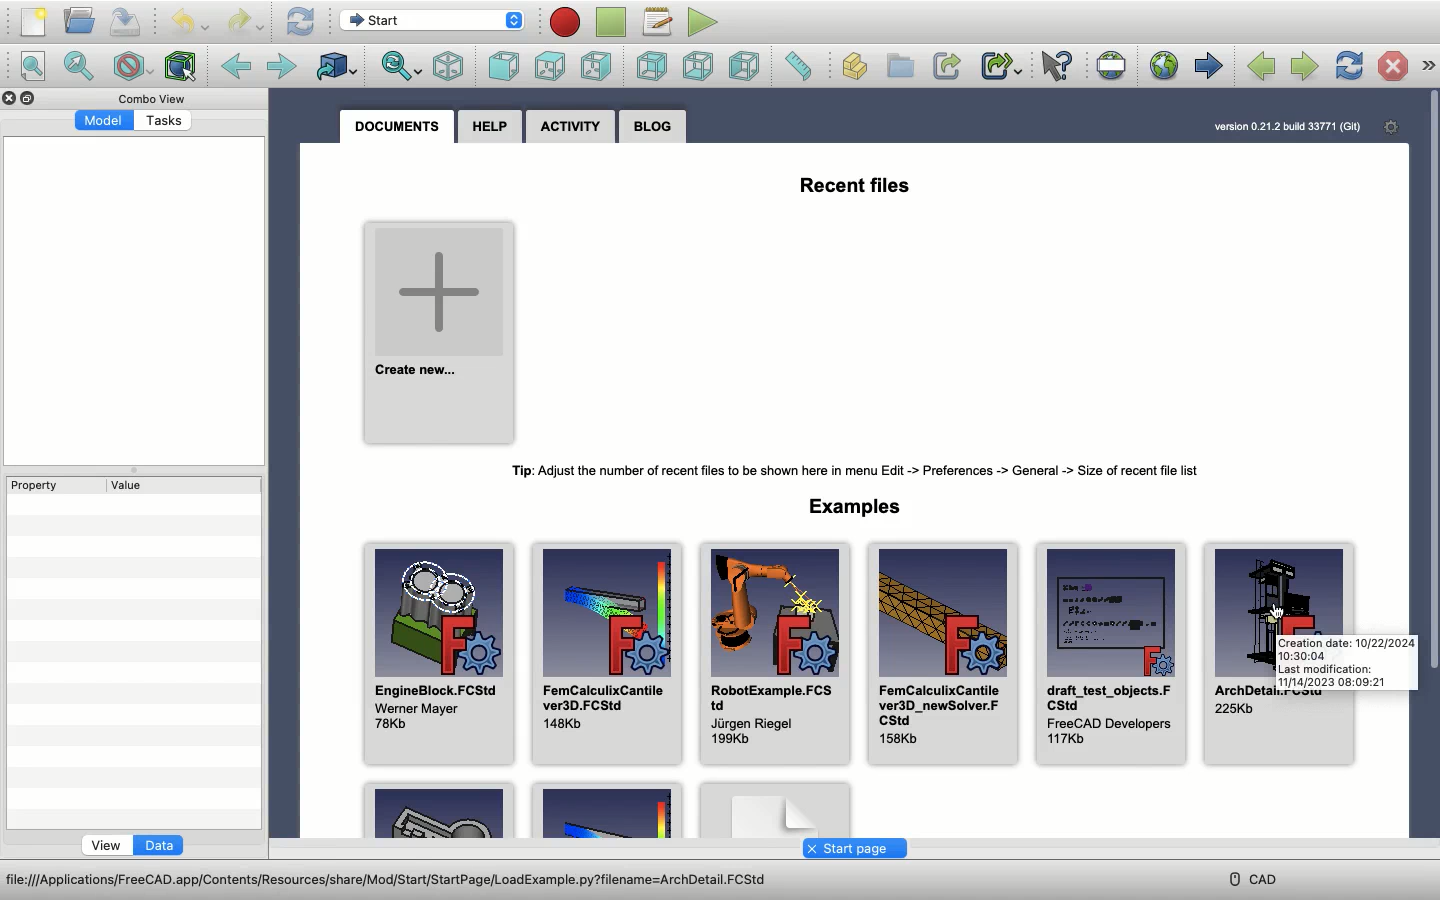  Describe the element at coordinates (102, 120) in the screenshot. I see `Model` at that location.